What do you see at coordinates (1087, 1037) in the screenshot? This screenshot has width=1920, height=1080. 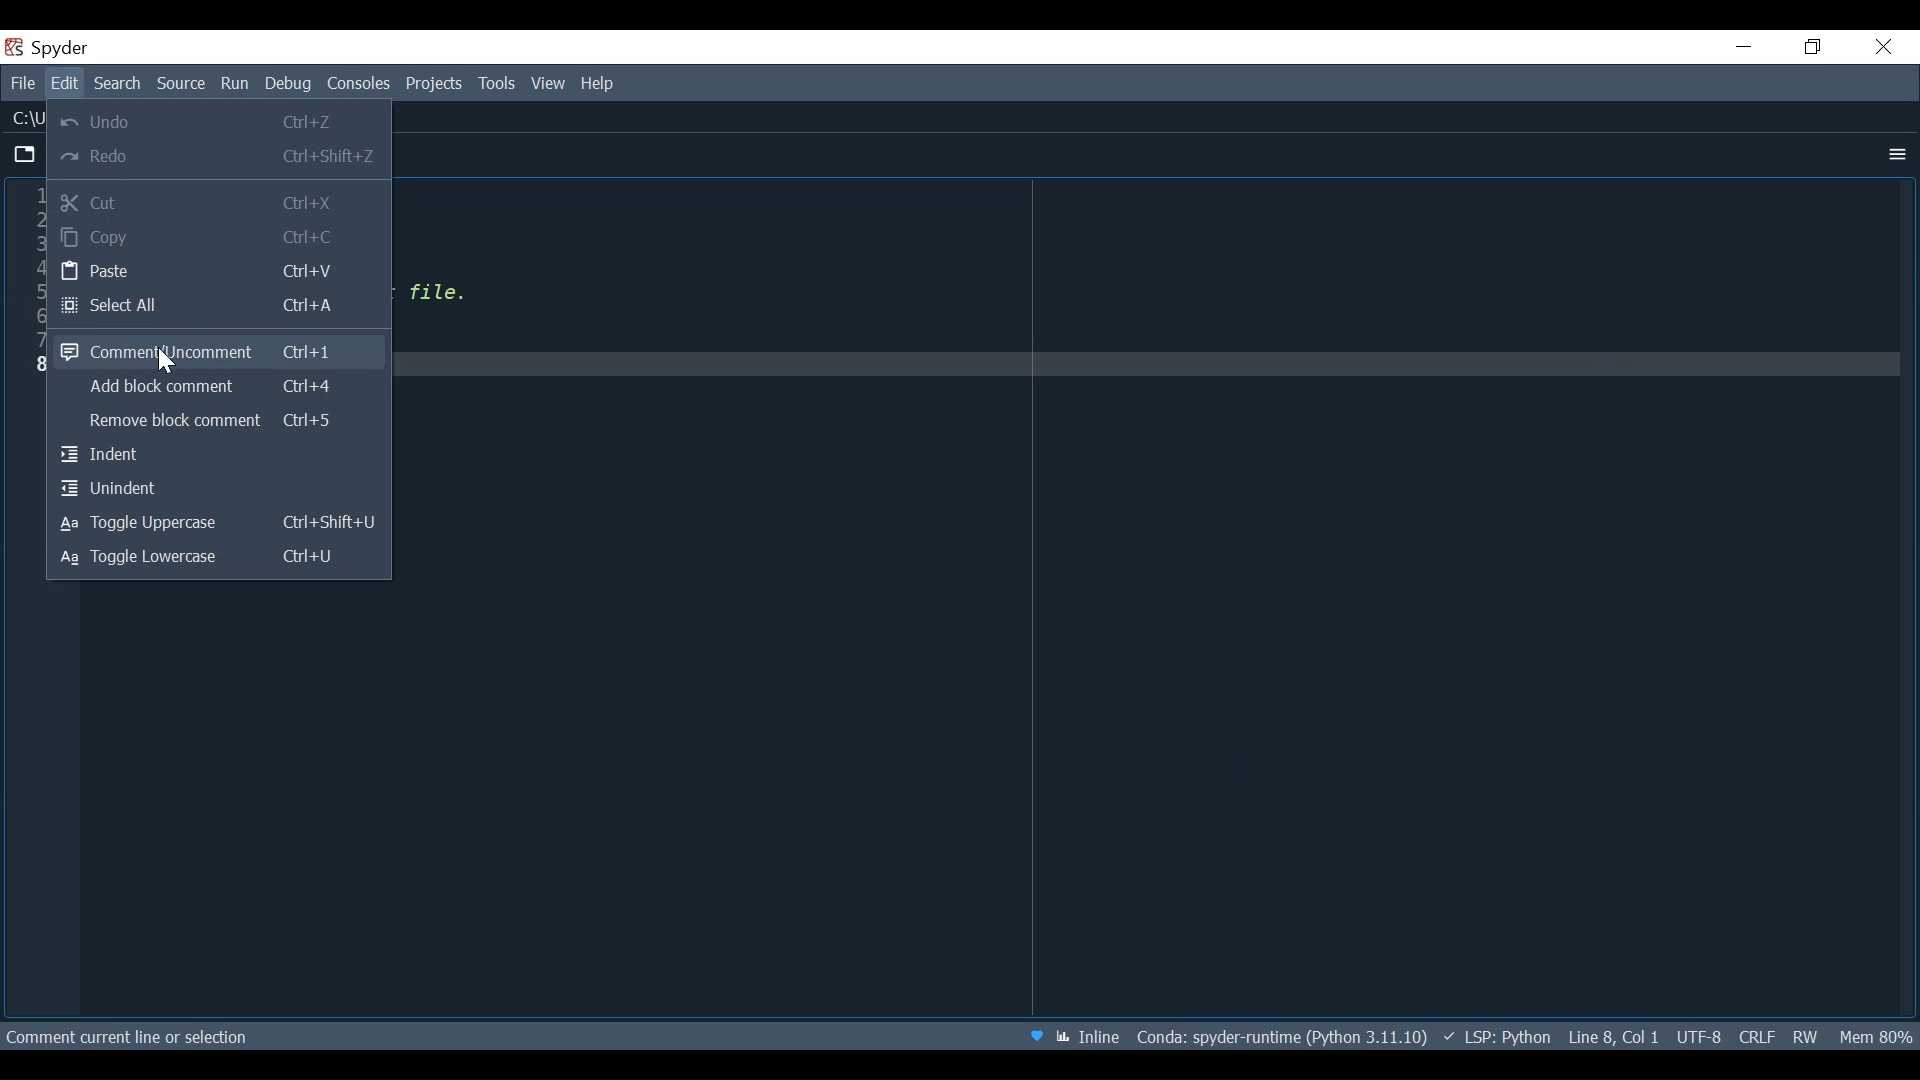 I see `Toggle Inline and interactive Matplotlib plotting` at bounding box center [1087, 1037].